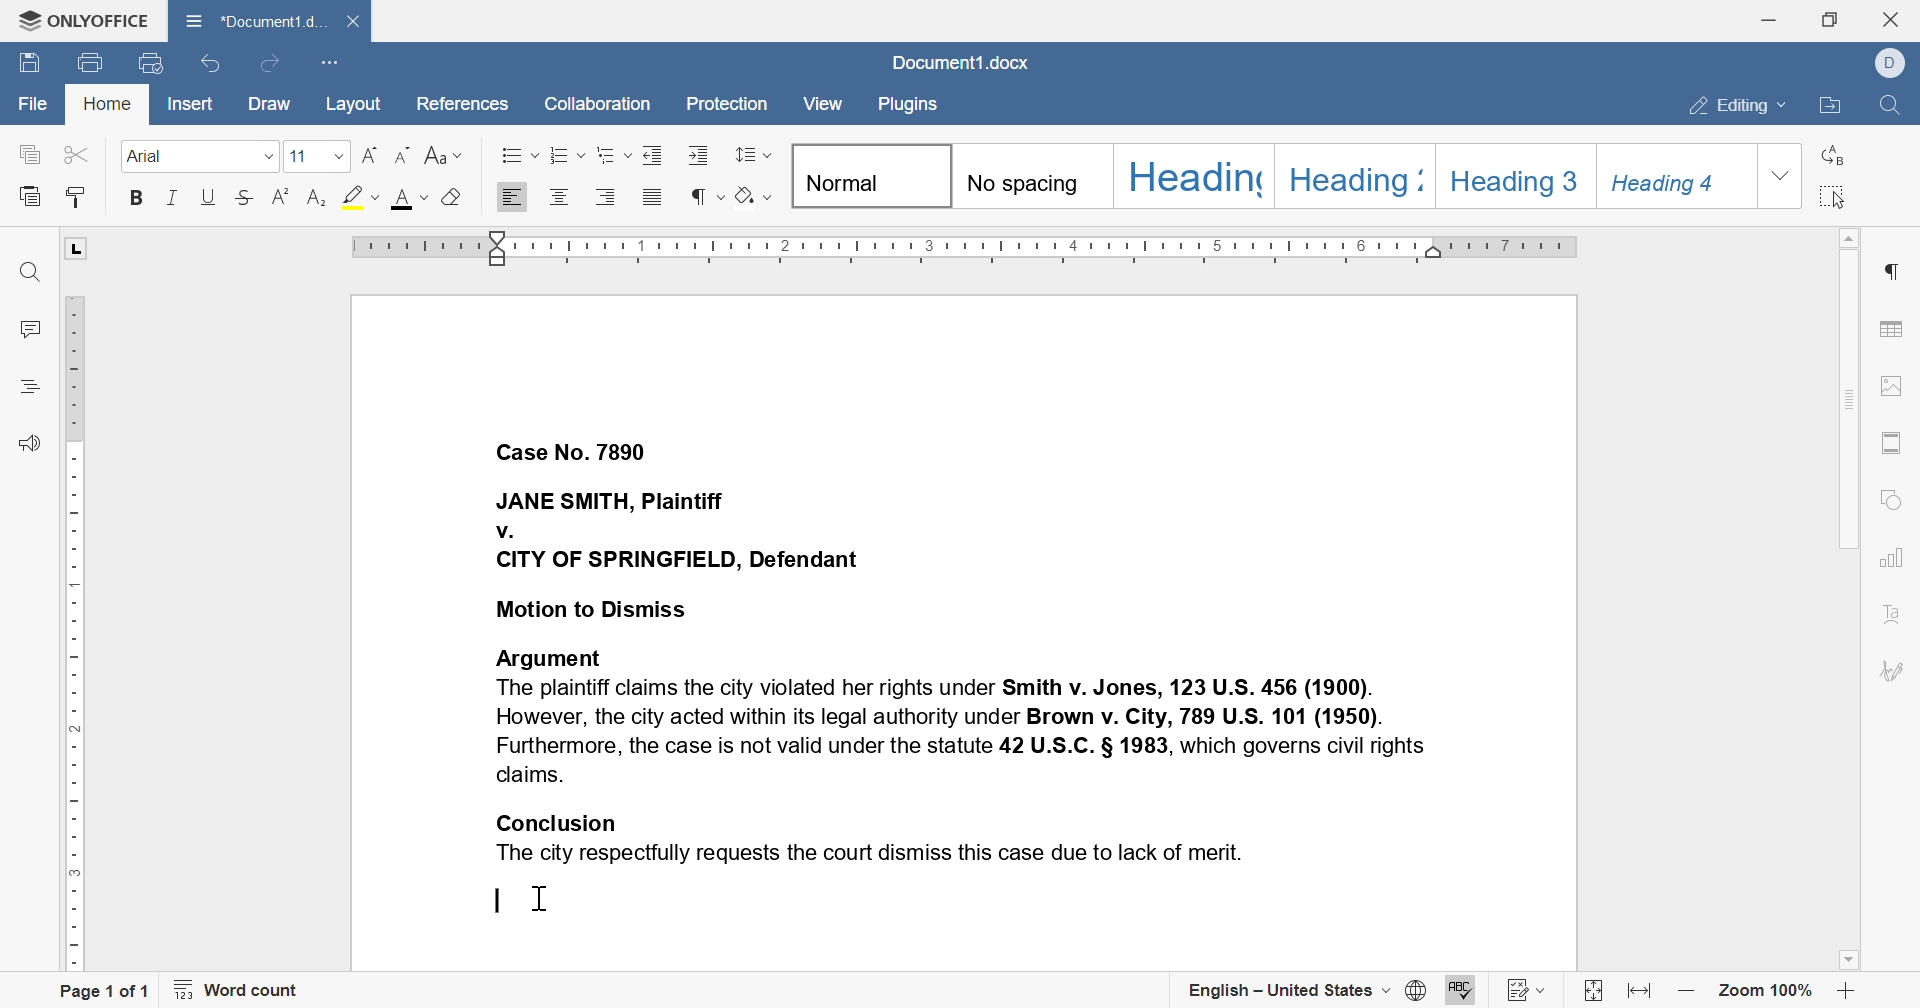  I want to click on home, so click(106, 105).